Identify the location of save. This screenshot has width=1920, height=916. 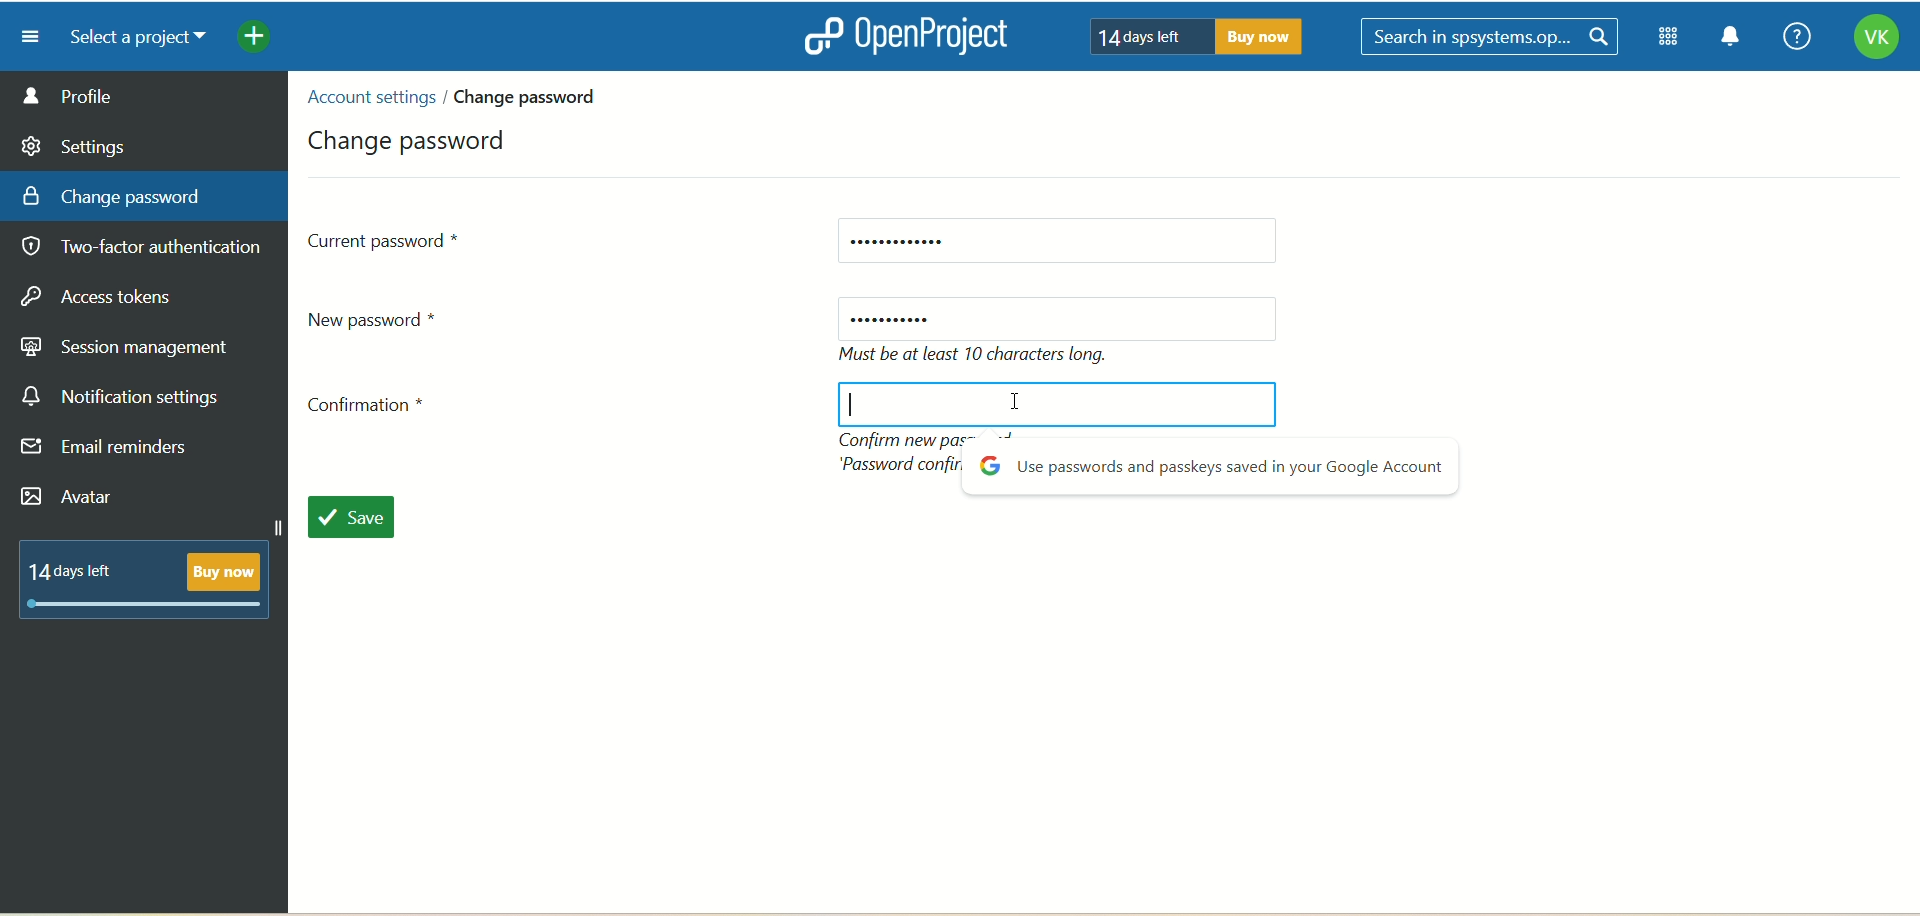
(362, 520).